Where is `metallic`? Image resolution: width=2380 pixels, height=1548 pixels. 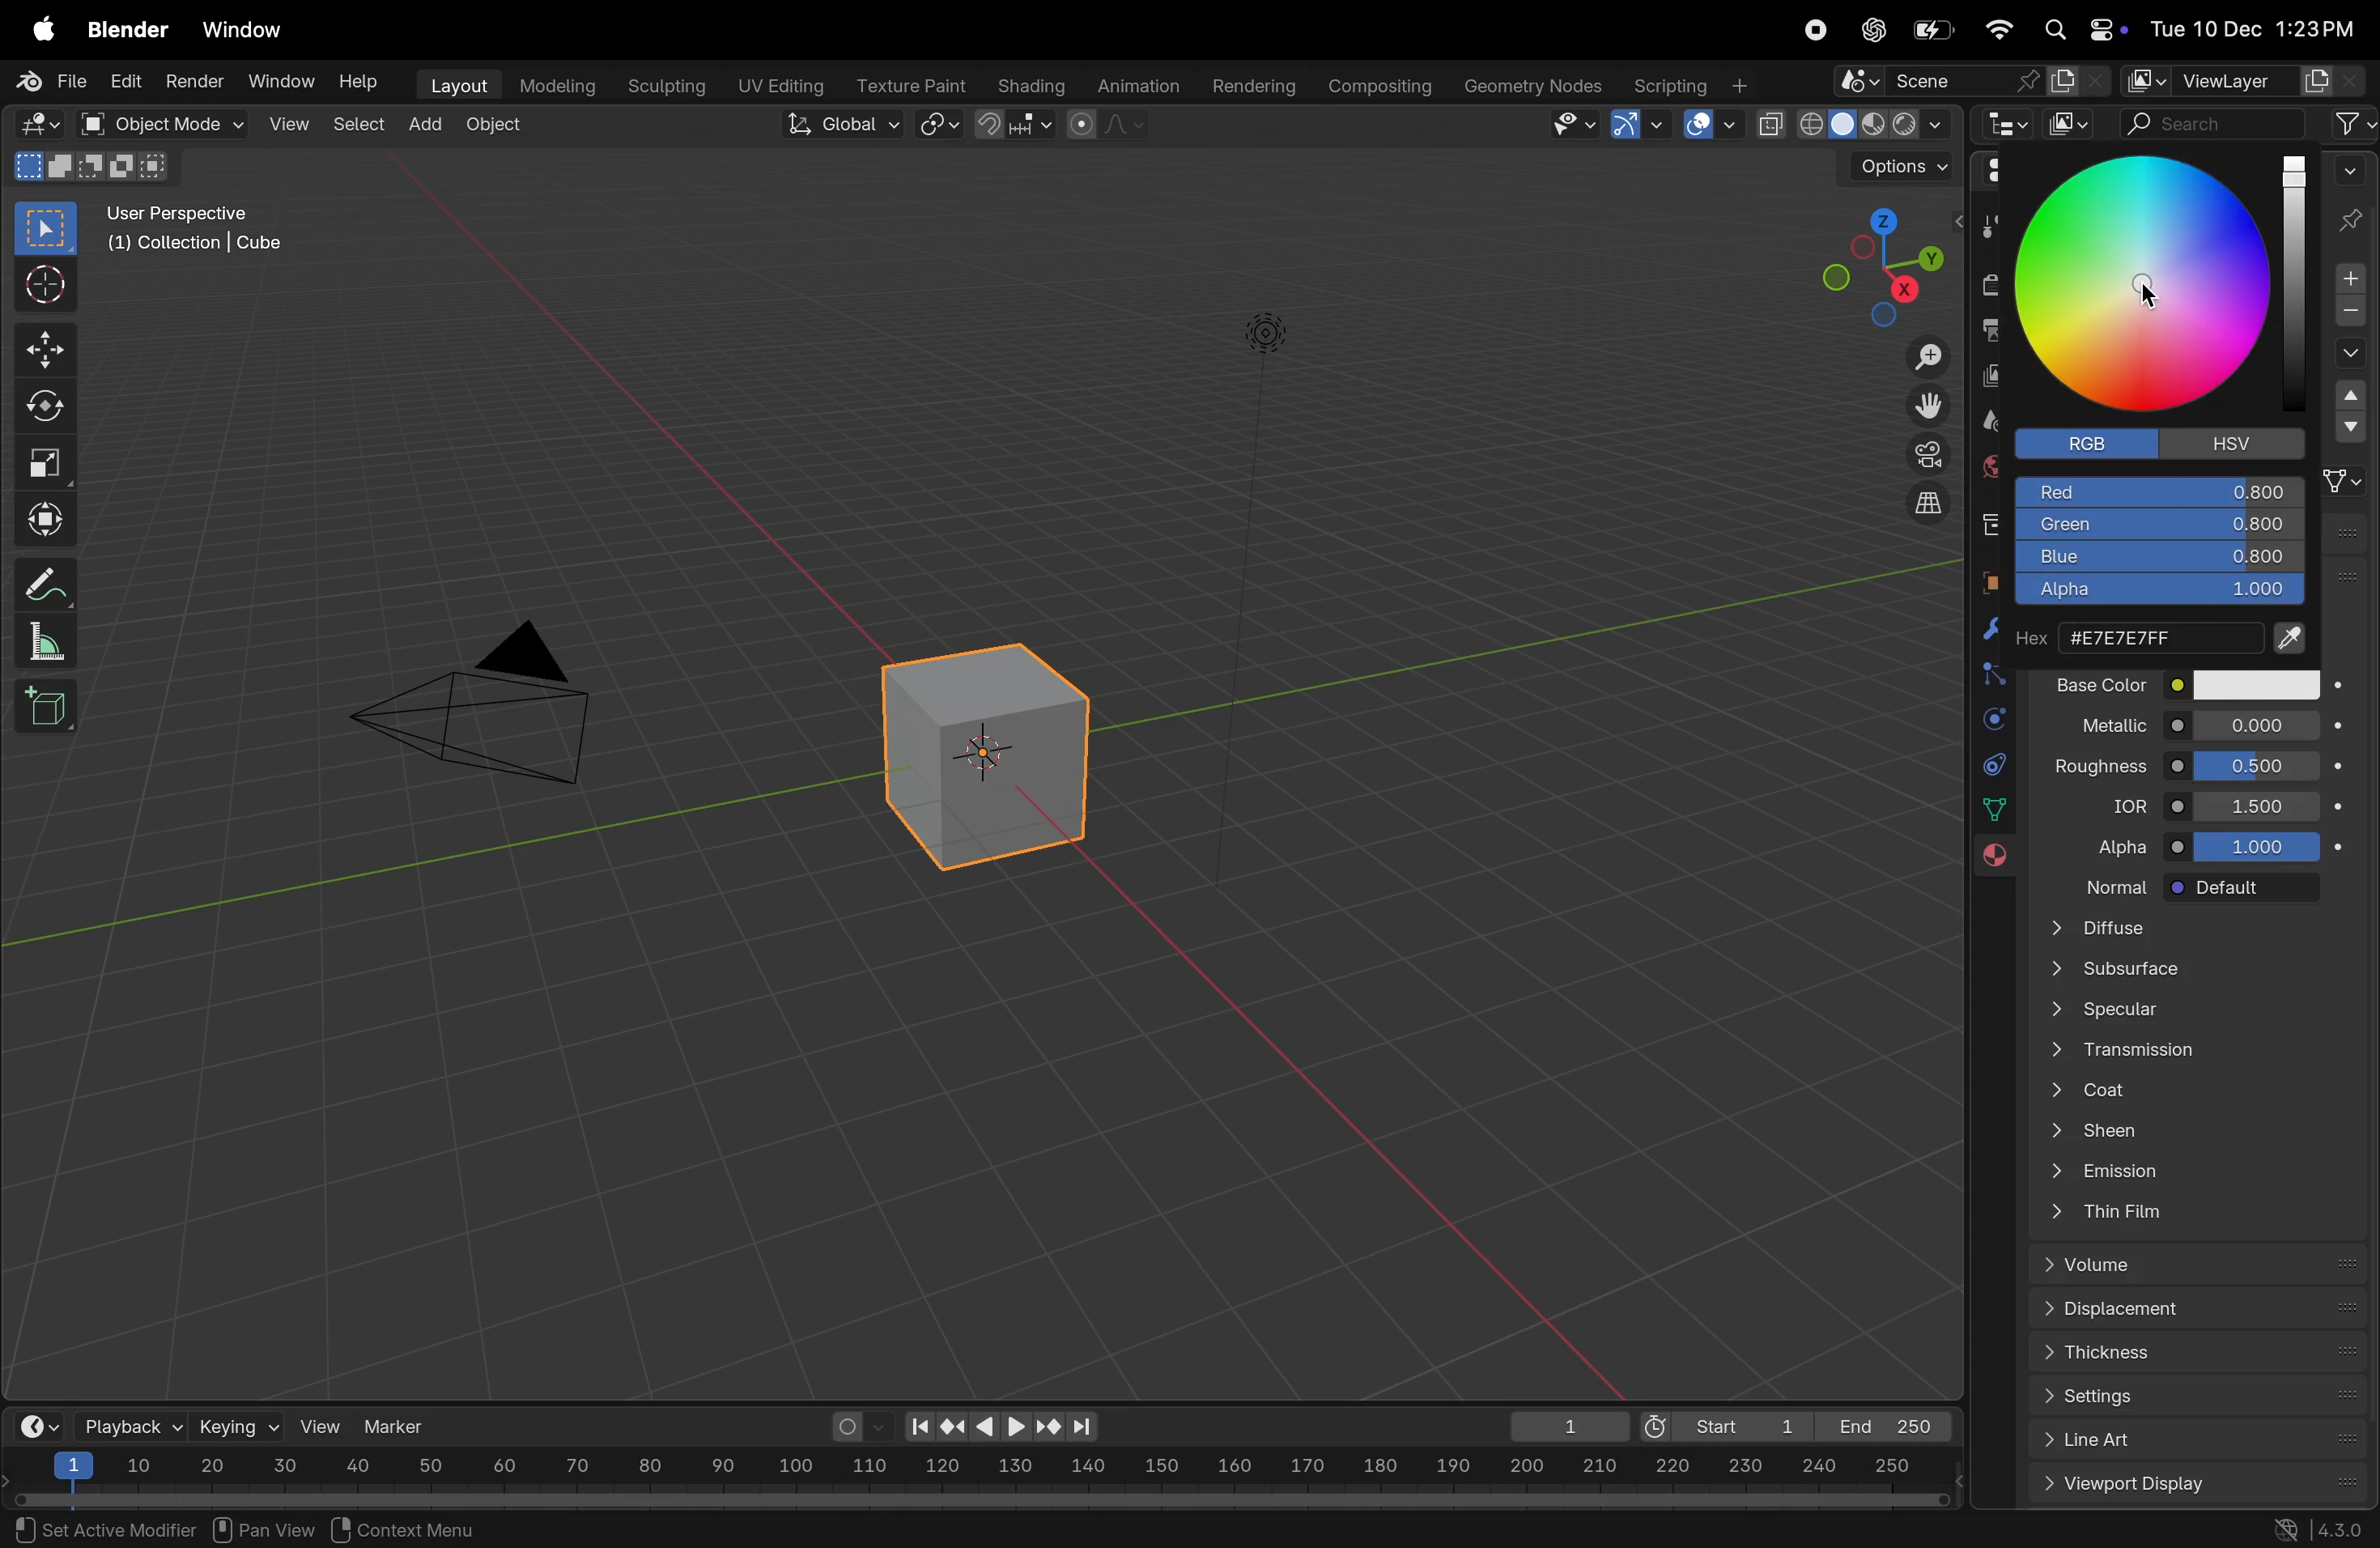 metallic is located at coordinates (2096, 722).